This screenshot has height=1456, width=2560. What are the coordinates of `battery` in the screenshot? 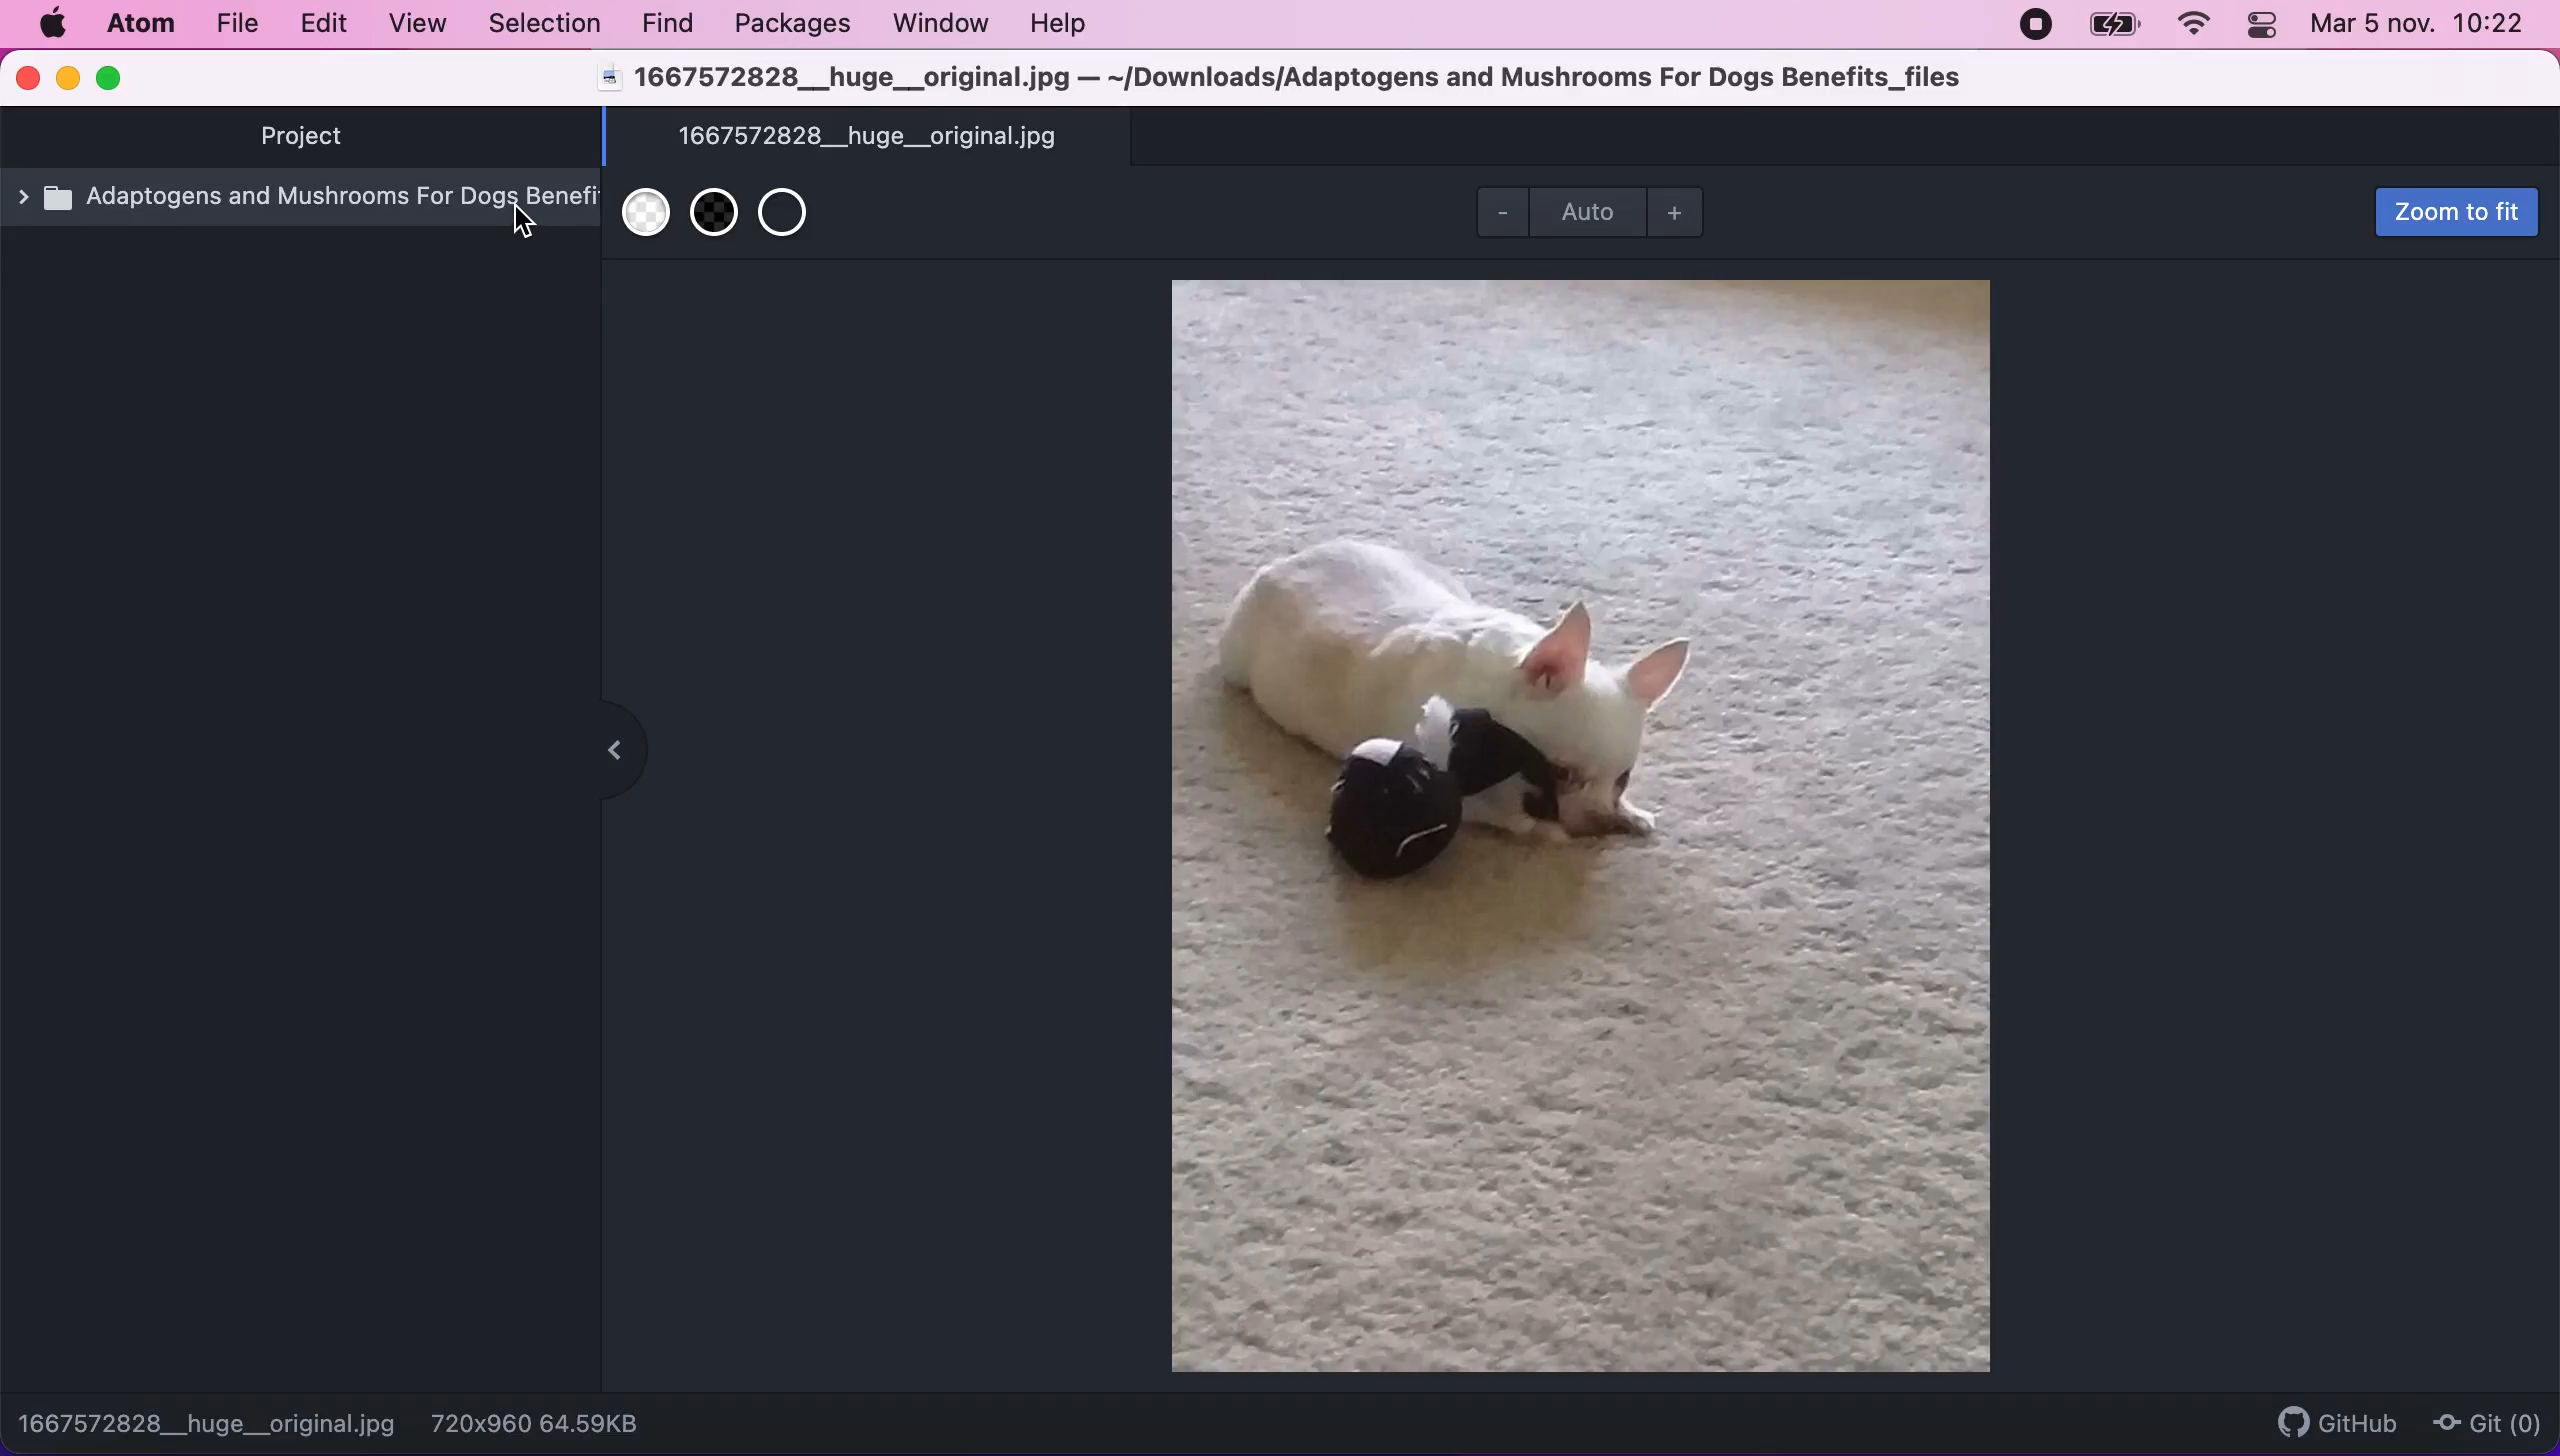 It's located at (2109, 26).